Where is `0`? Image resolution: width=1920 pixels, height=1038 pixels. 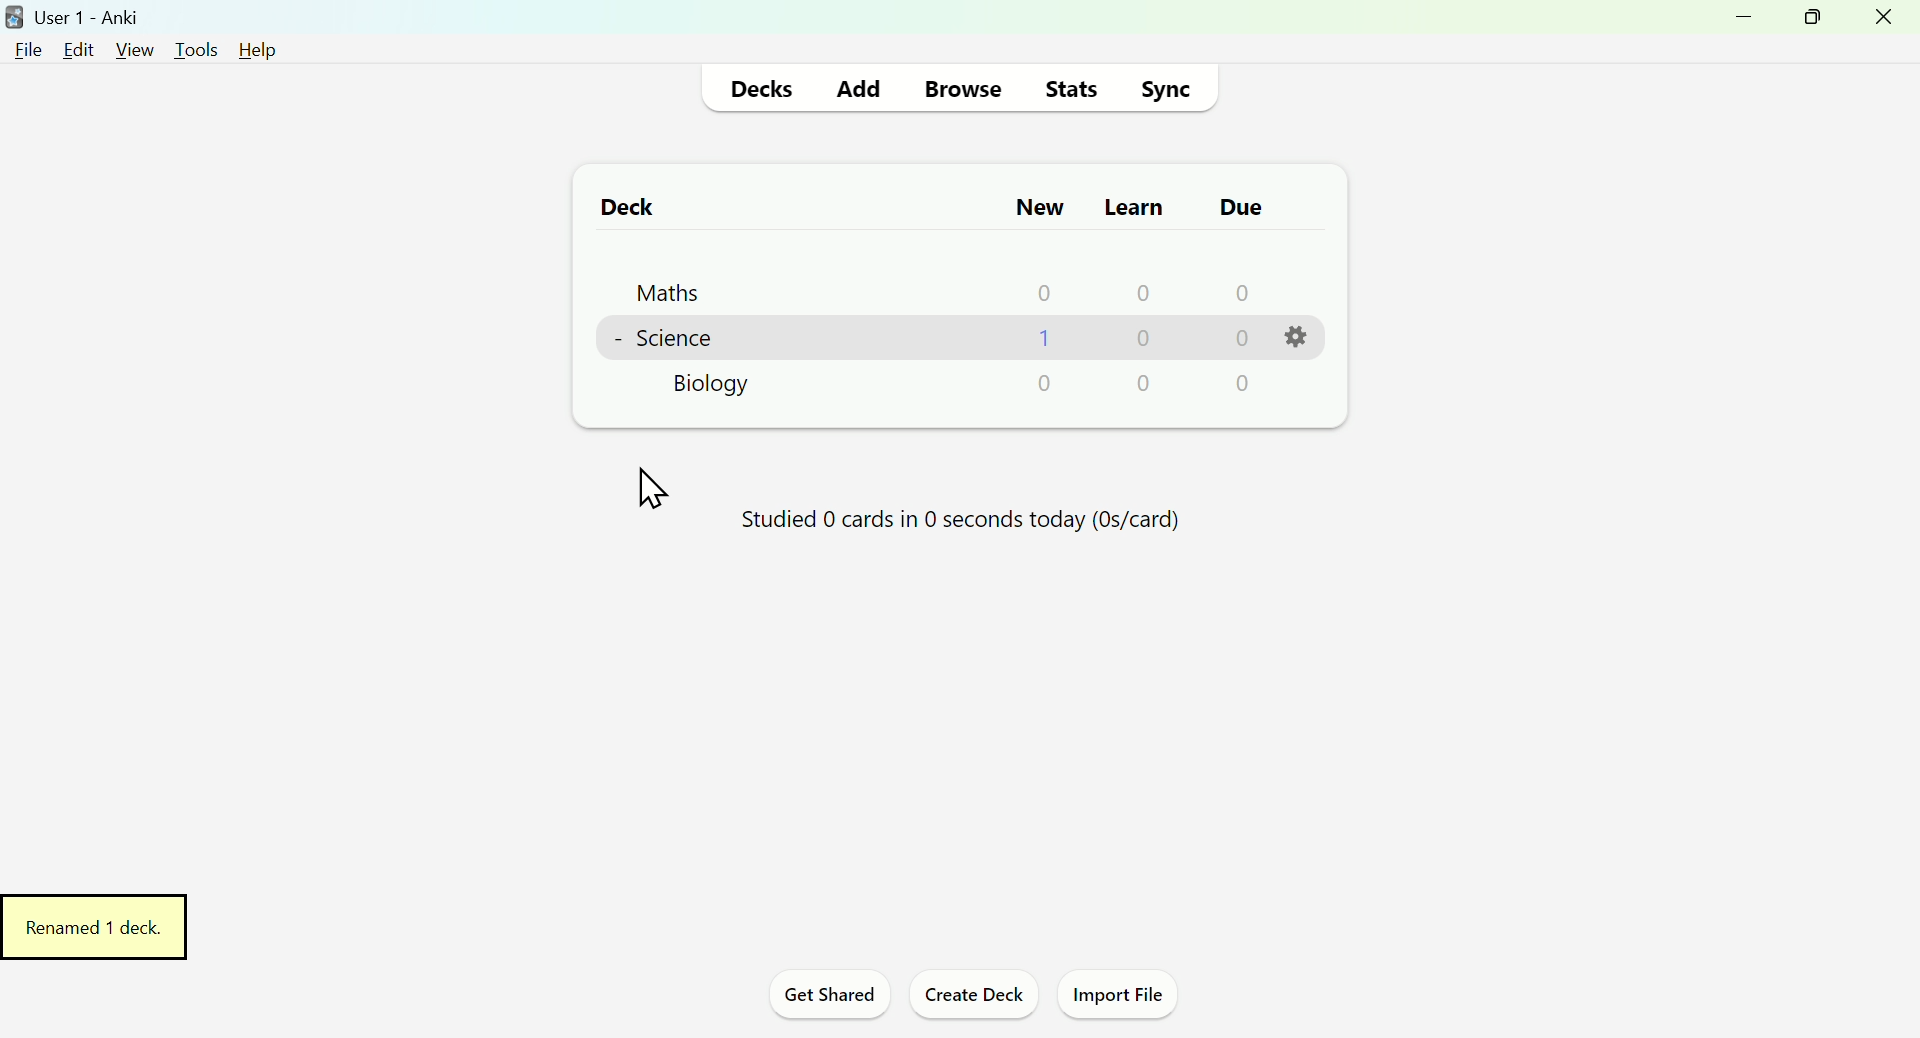 0 is located at coordinates (1240, 292).